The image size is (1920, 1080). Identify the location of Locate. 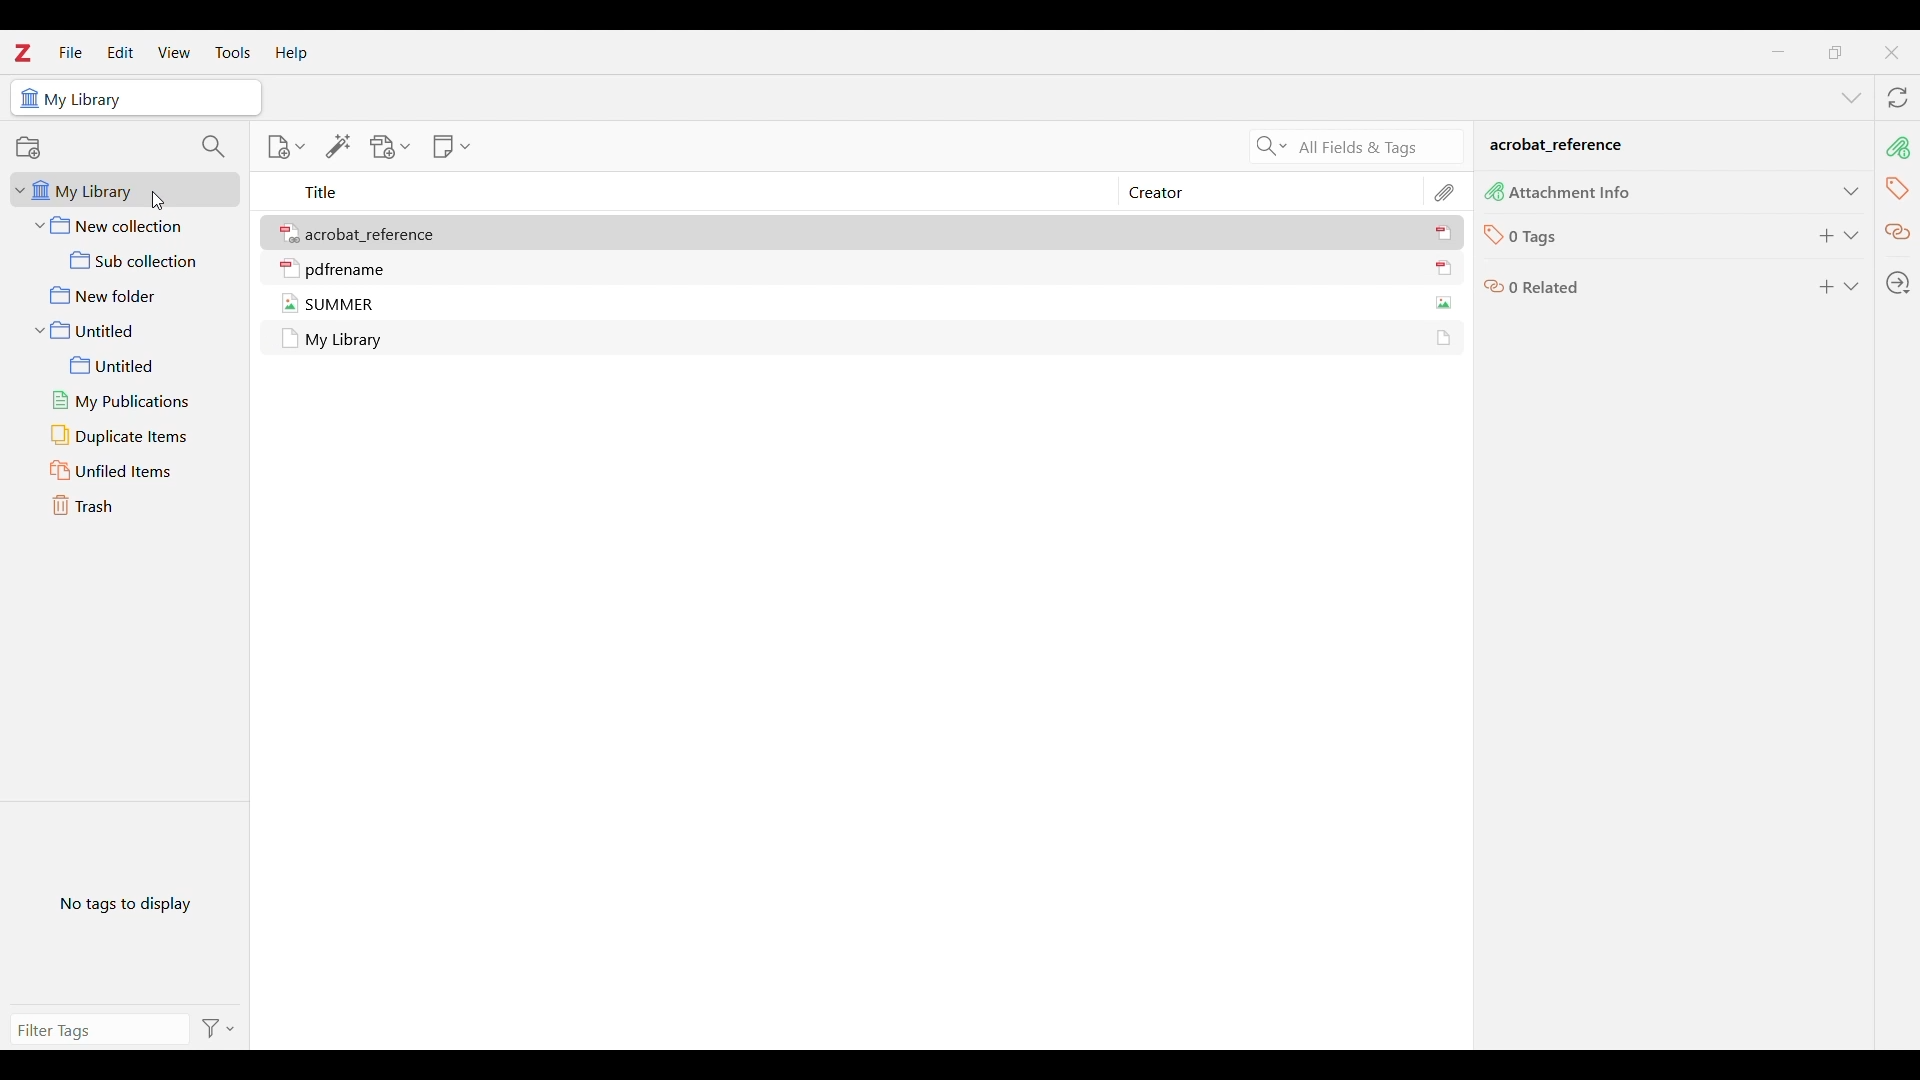
(1897, 283).